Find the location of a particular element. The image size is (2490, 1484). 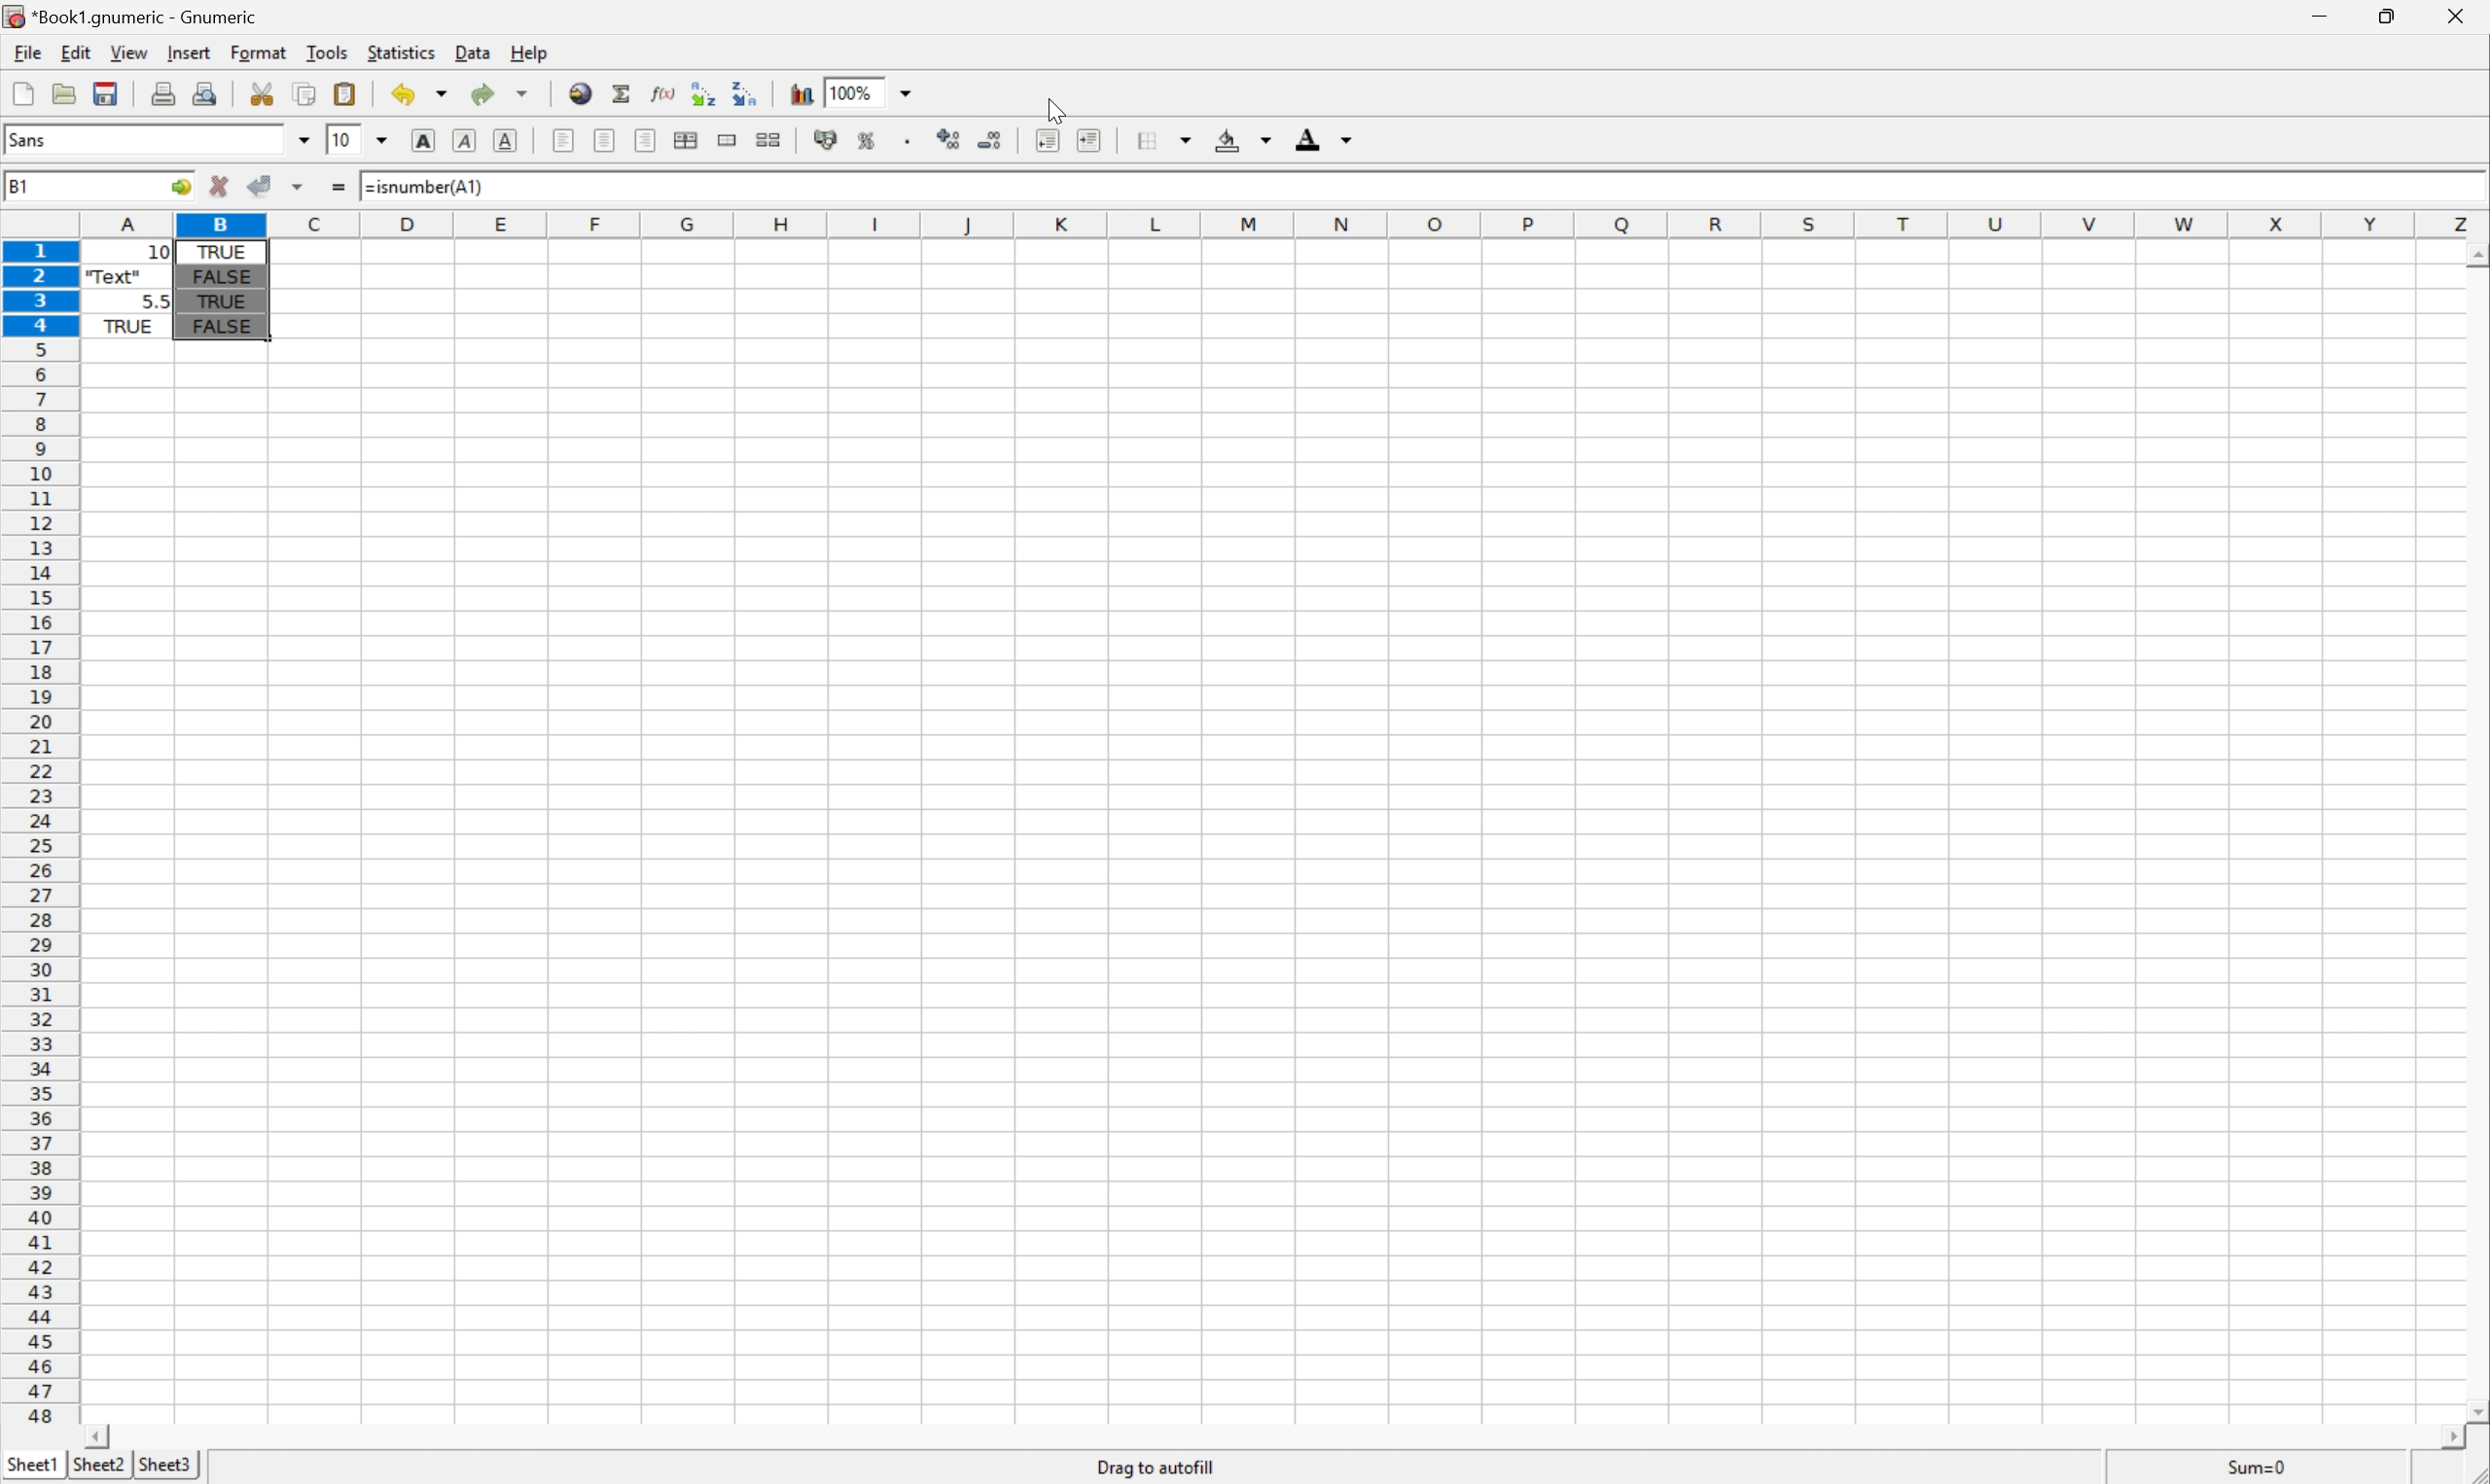

Cancel changes is located at coordinates (220, 187).